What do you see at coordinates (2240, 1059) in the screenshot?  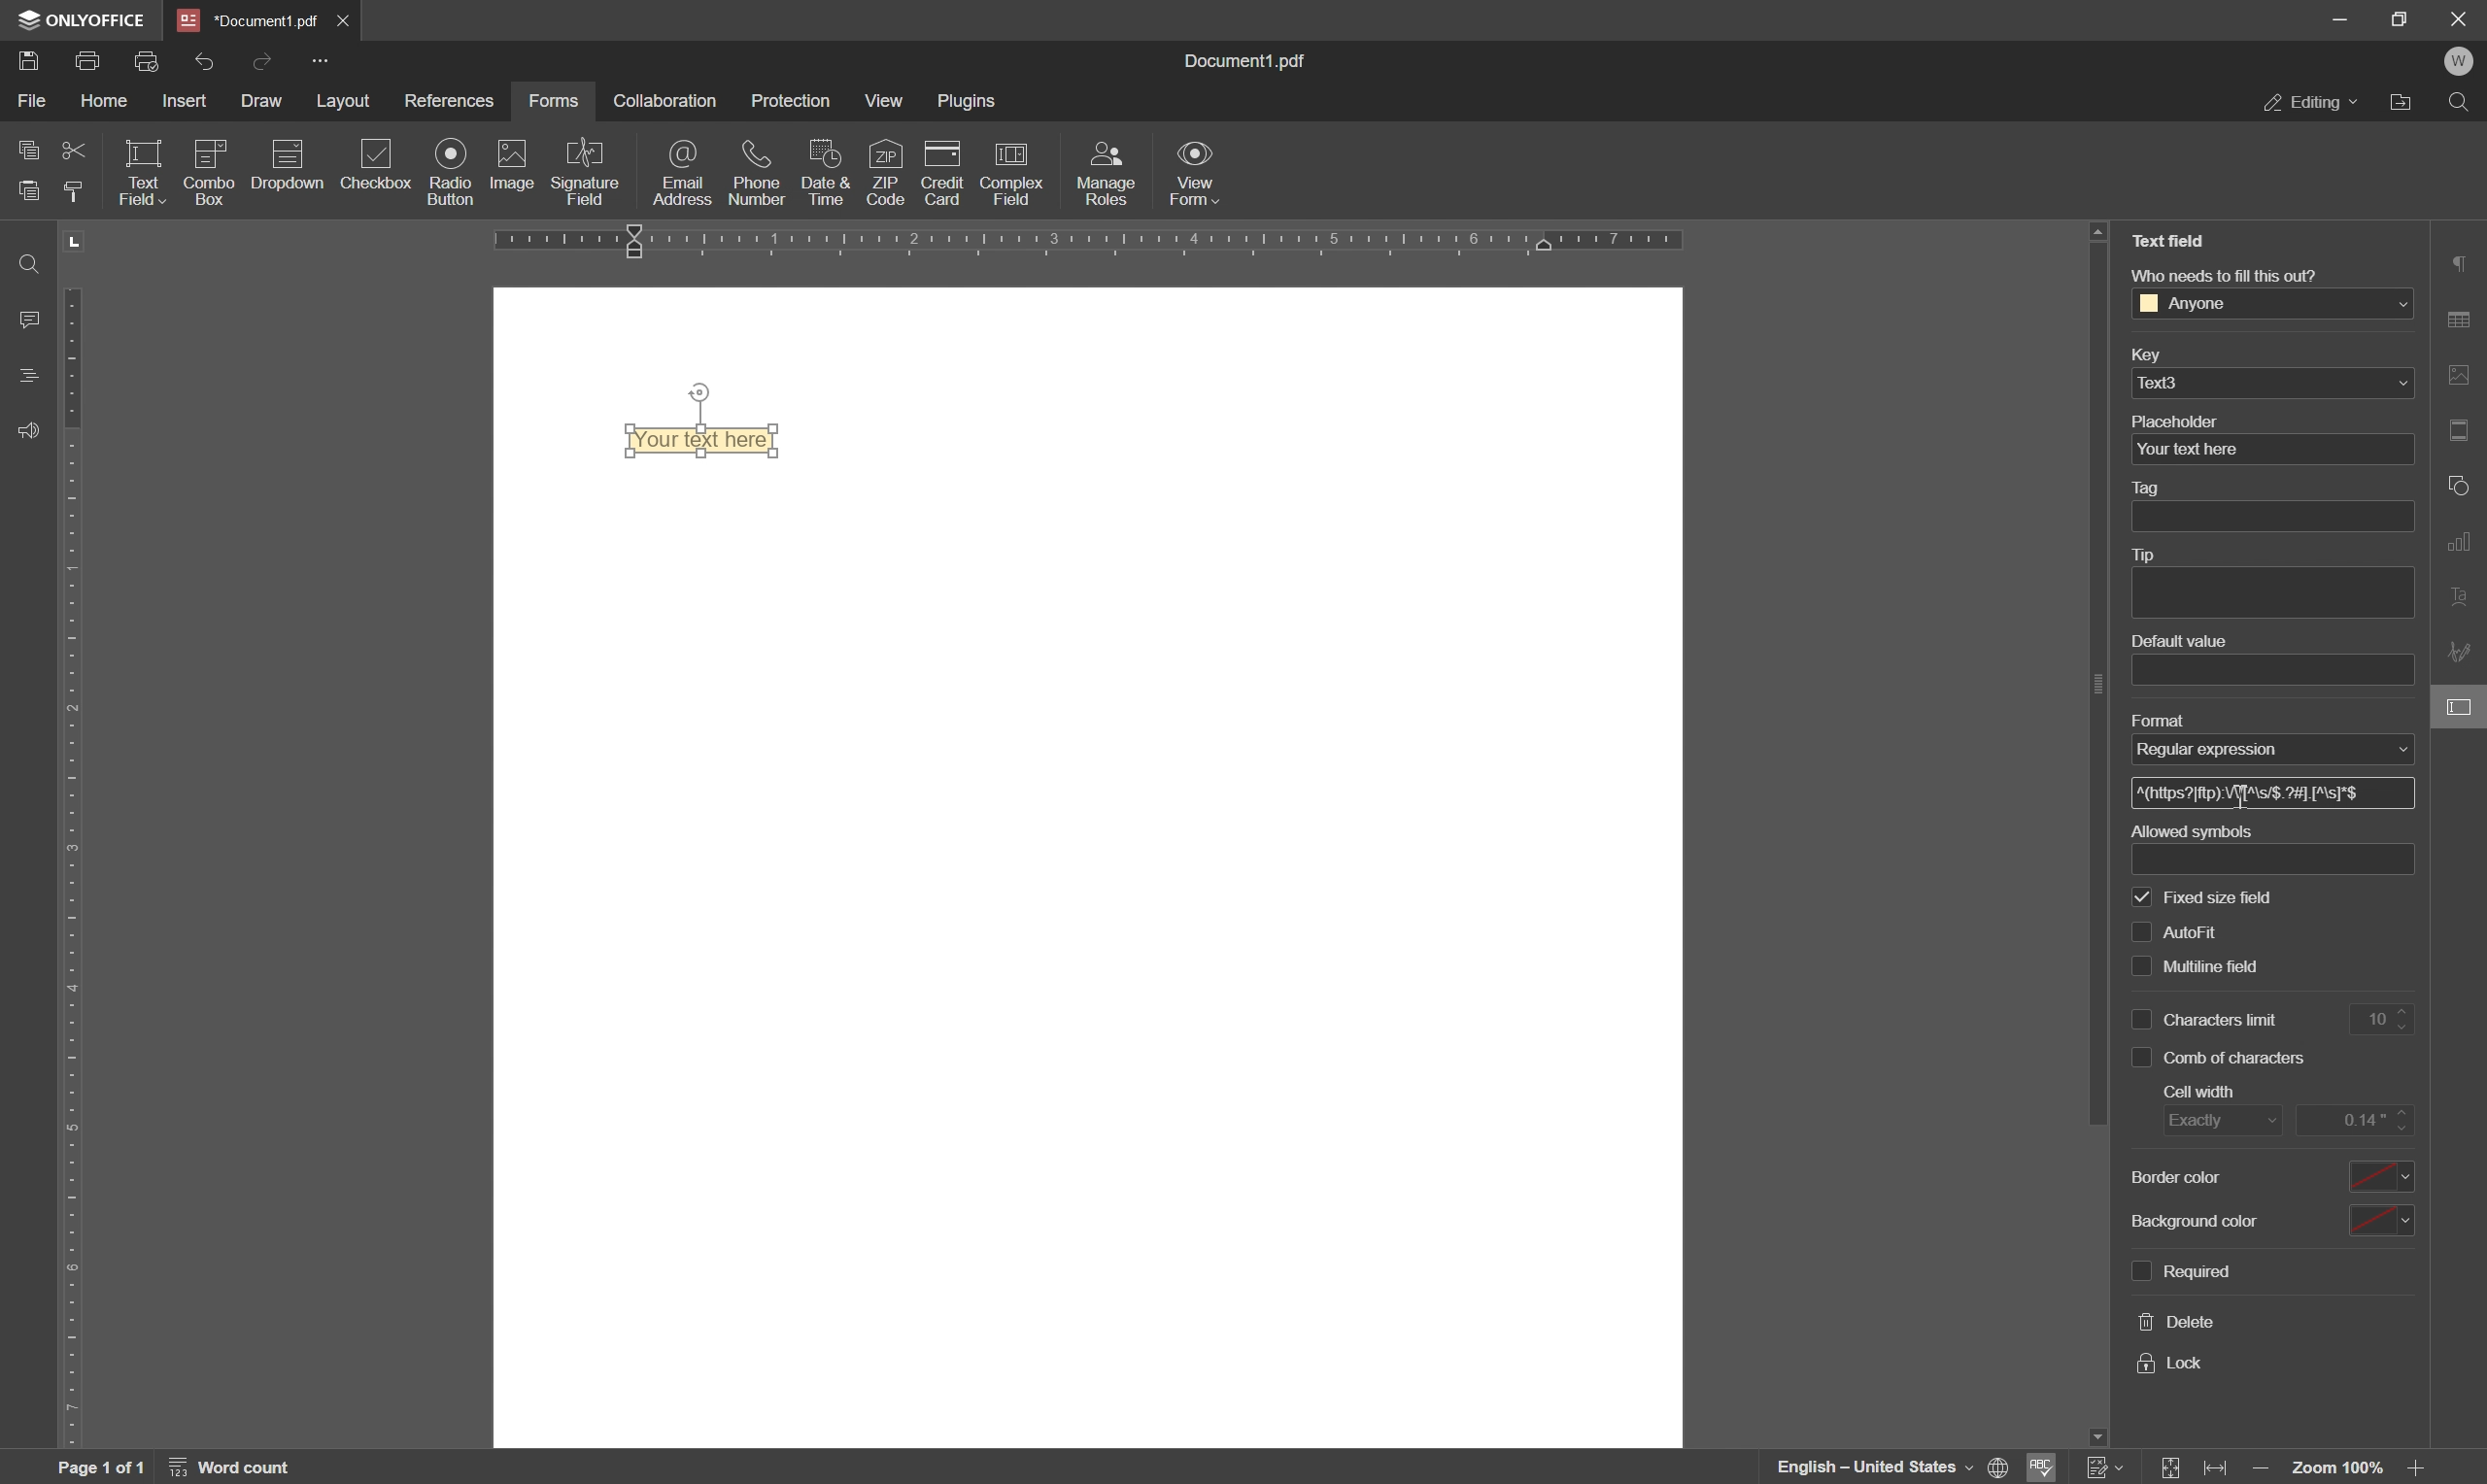 I see `comb of characters` at bounding box center [2240, 1059].